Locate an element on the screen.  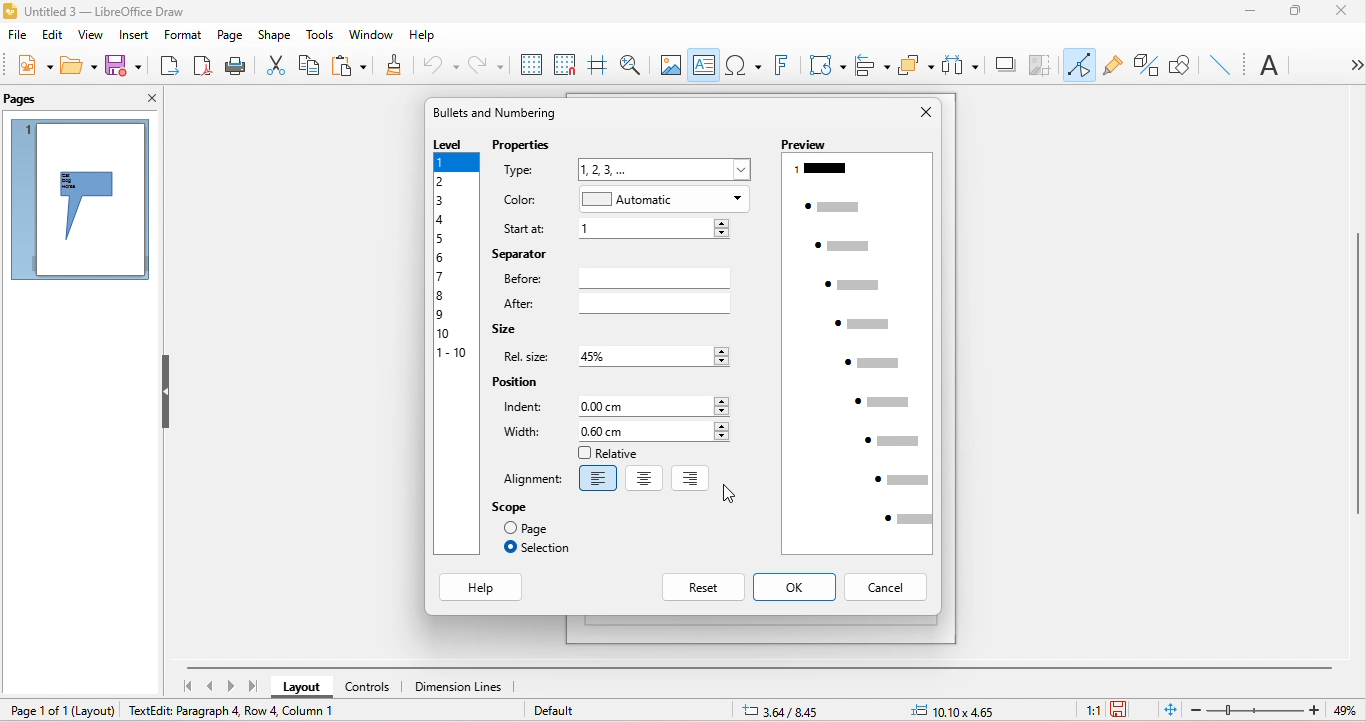
shadow is located at coordinates (1004, 68).